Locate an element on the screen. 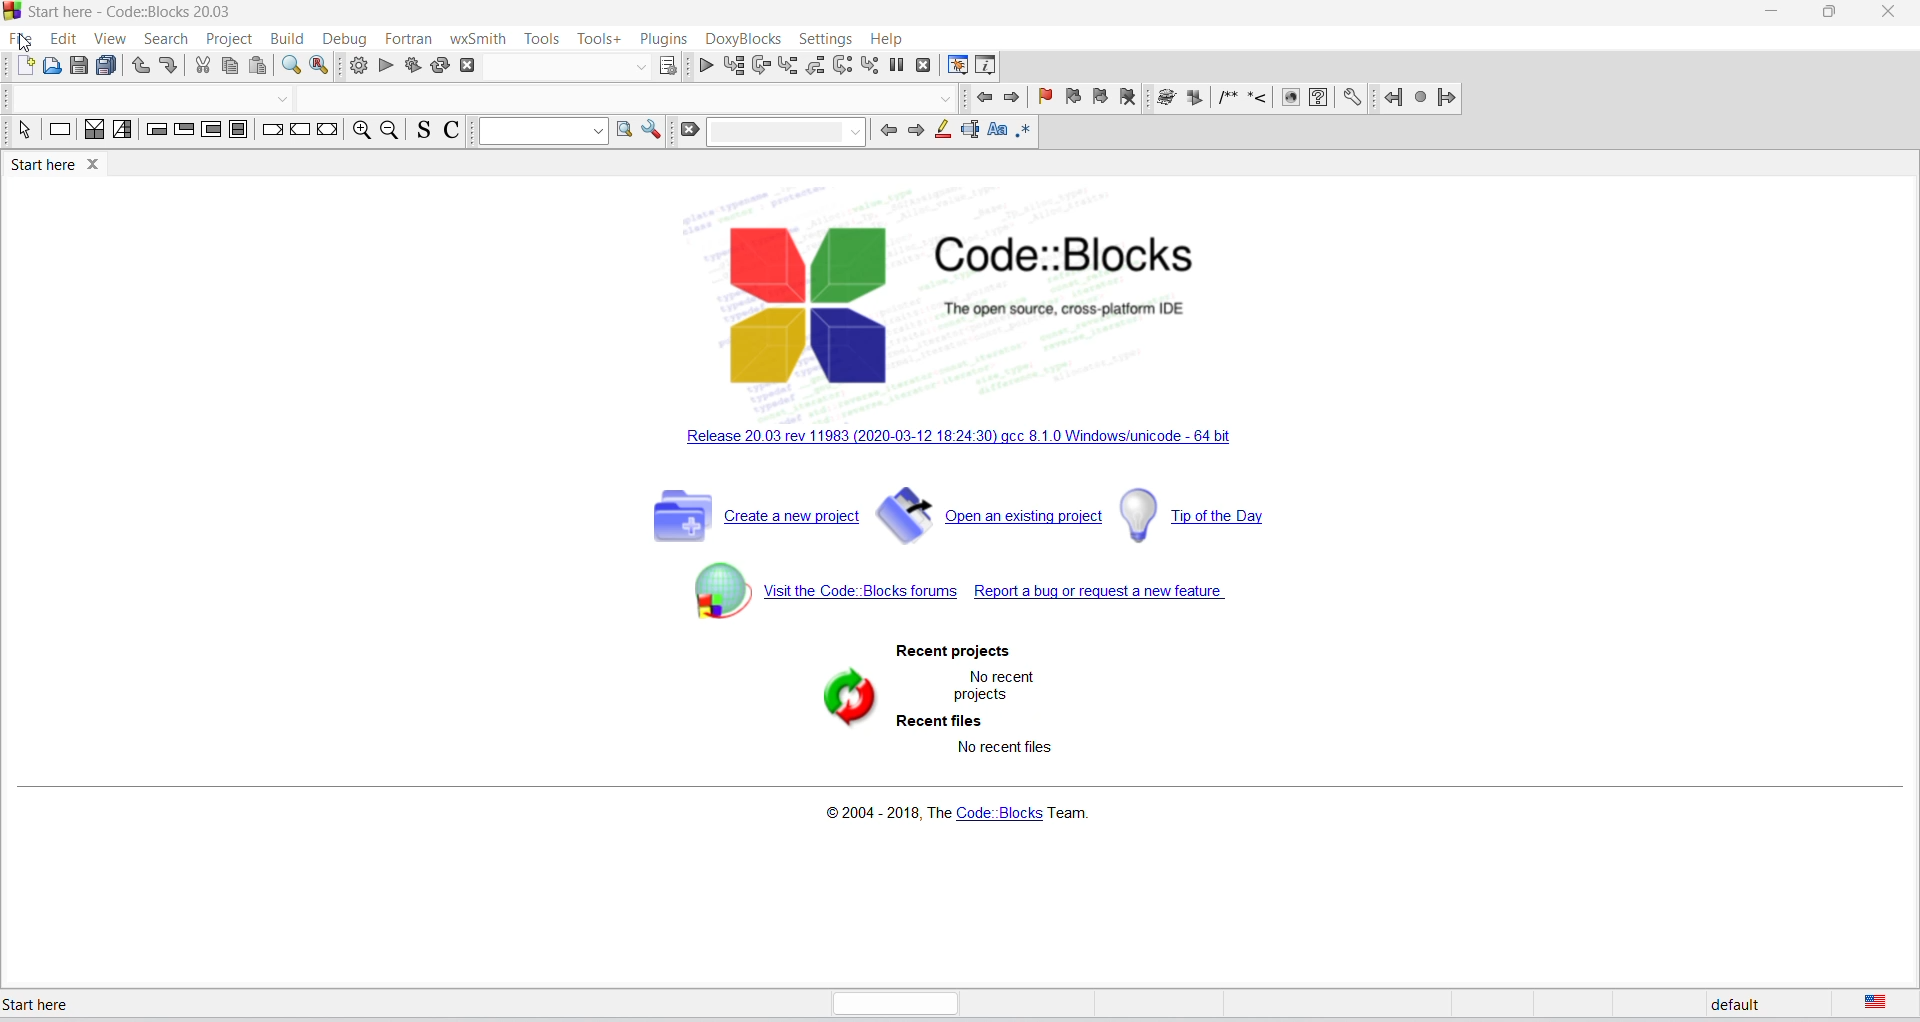  minimize is located at coordinates (1771, 15).